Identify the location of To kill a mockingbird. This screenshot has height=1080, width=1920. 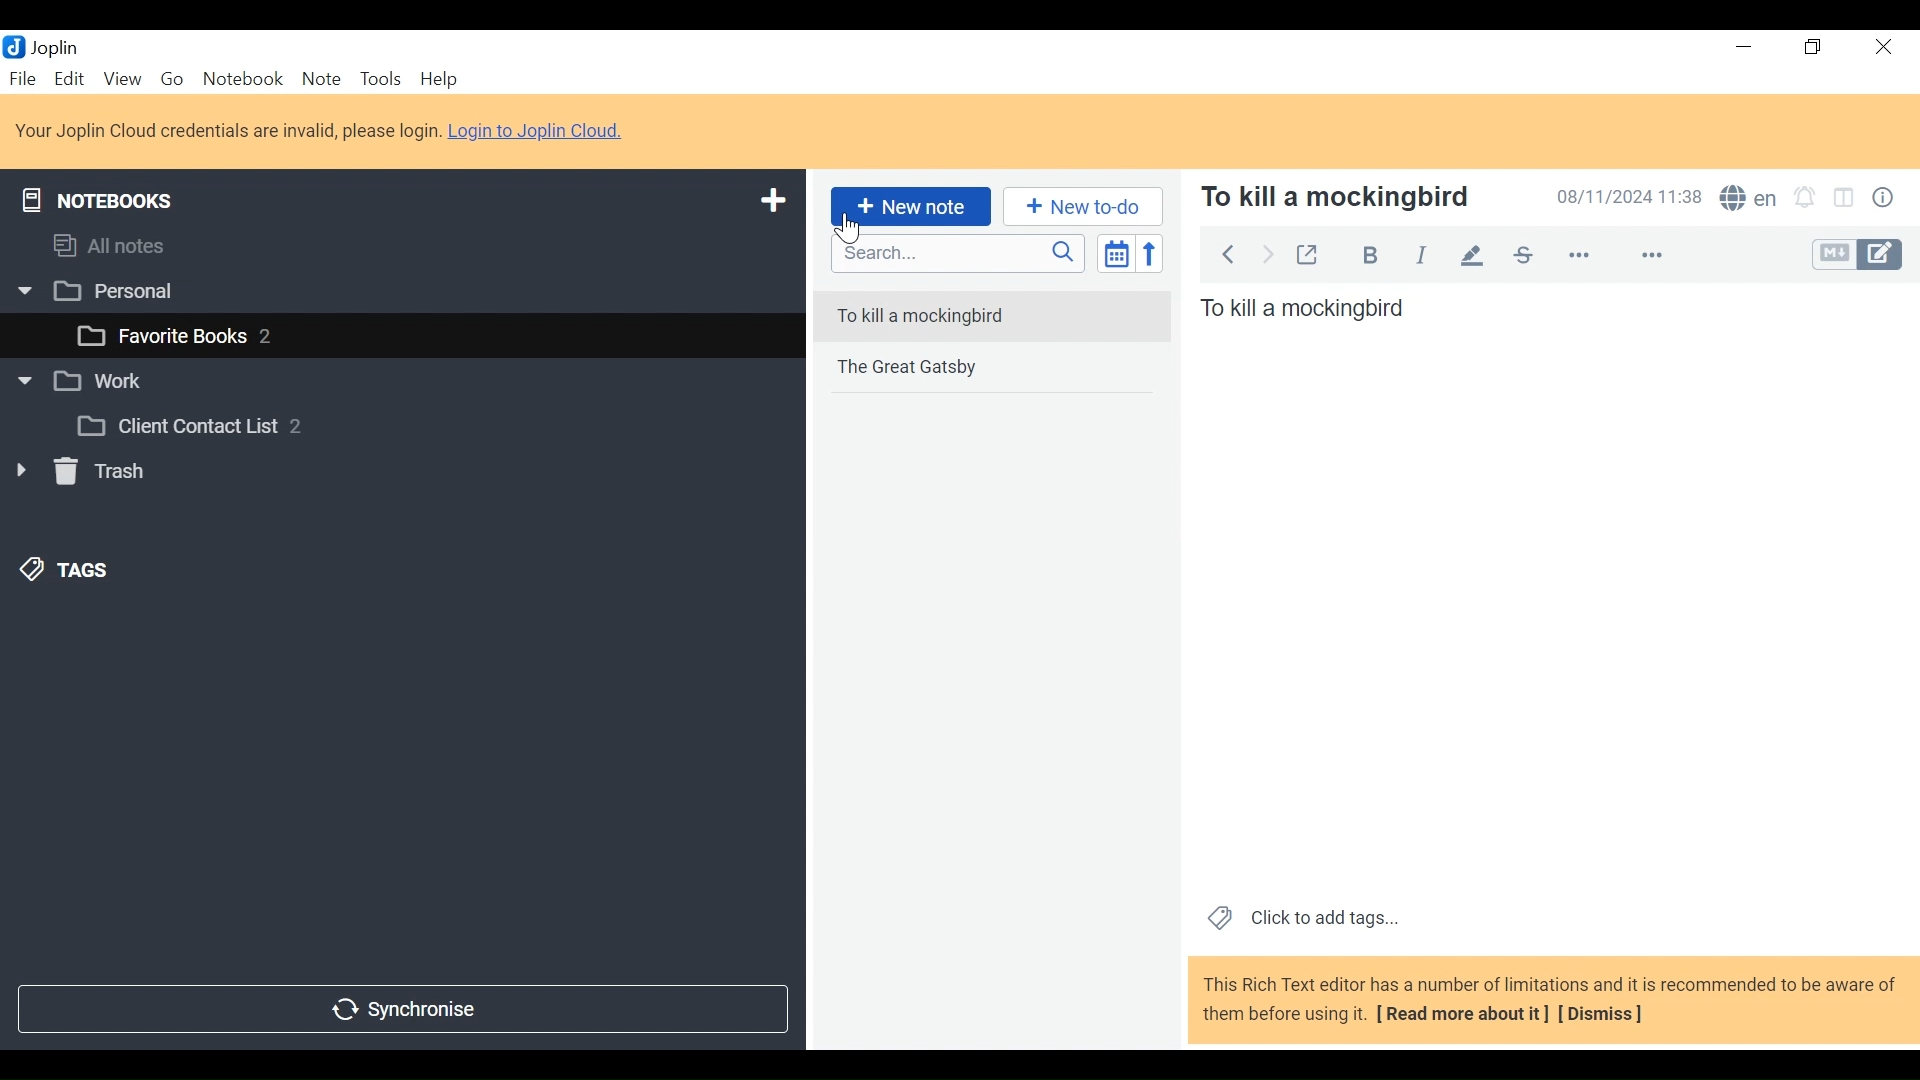
(1548, 555).